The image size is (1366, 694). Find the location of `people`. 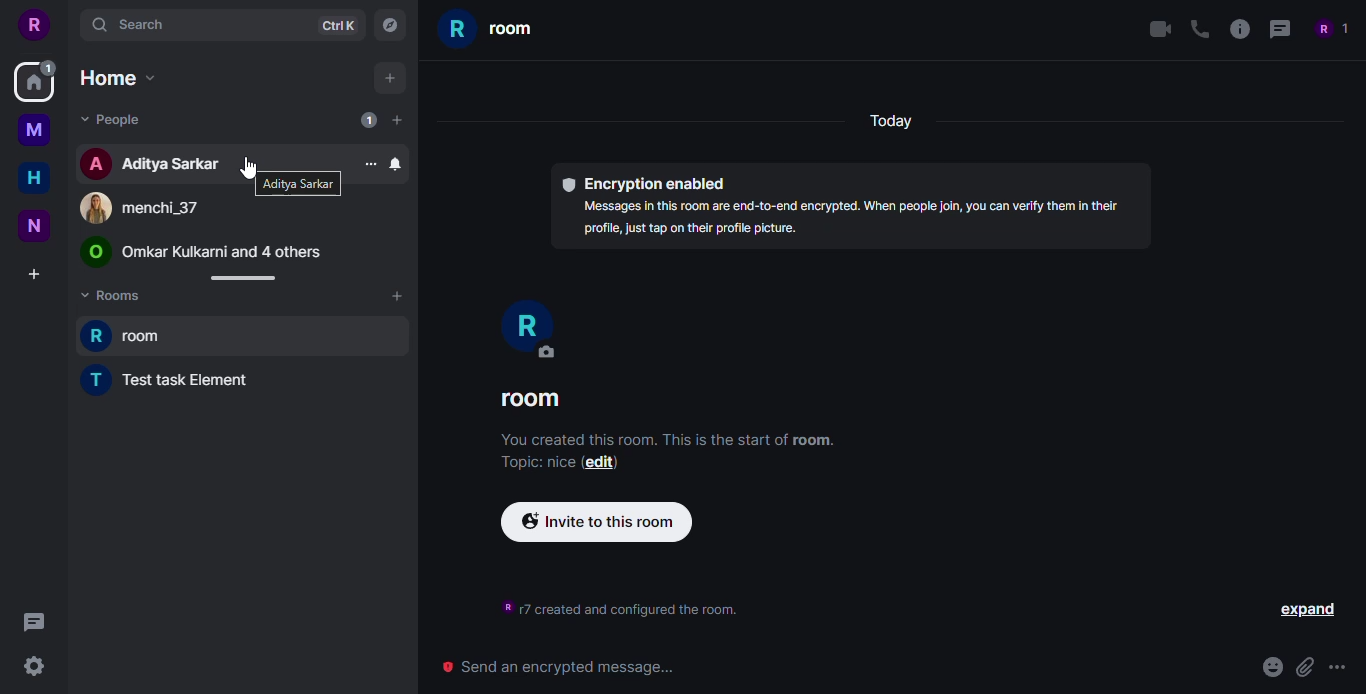

people is located at coordinates (113, 120).